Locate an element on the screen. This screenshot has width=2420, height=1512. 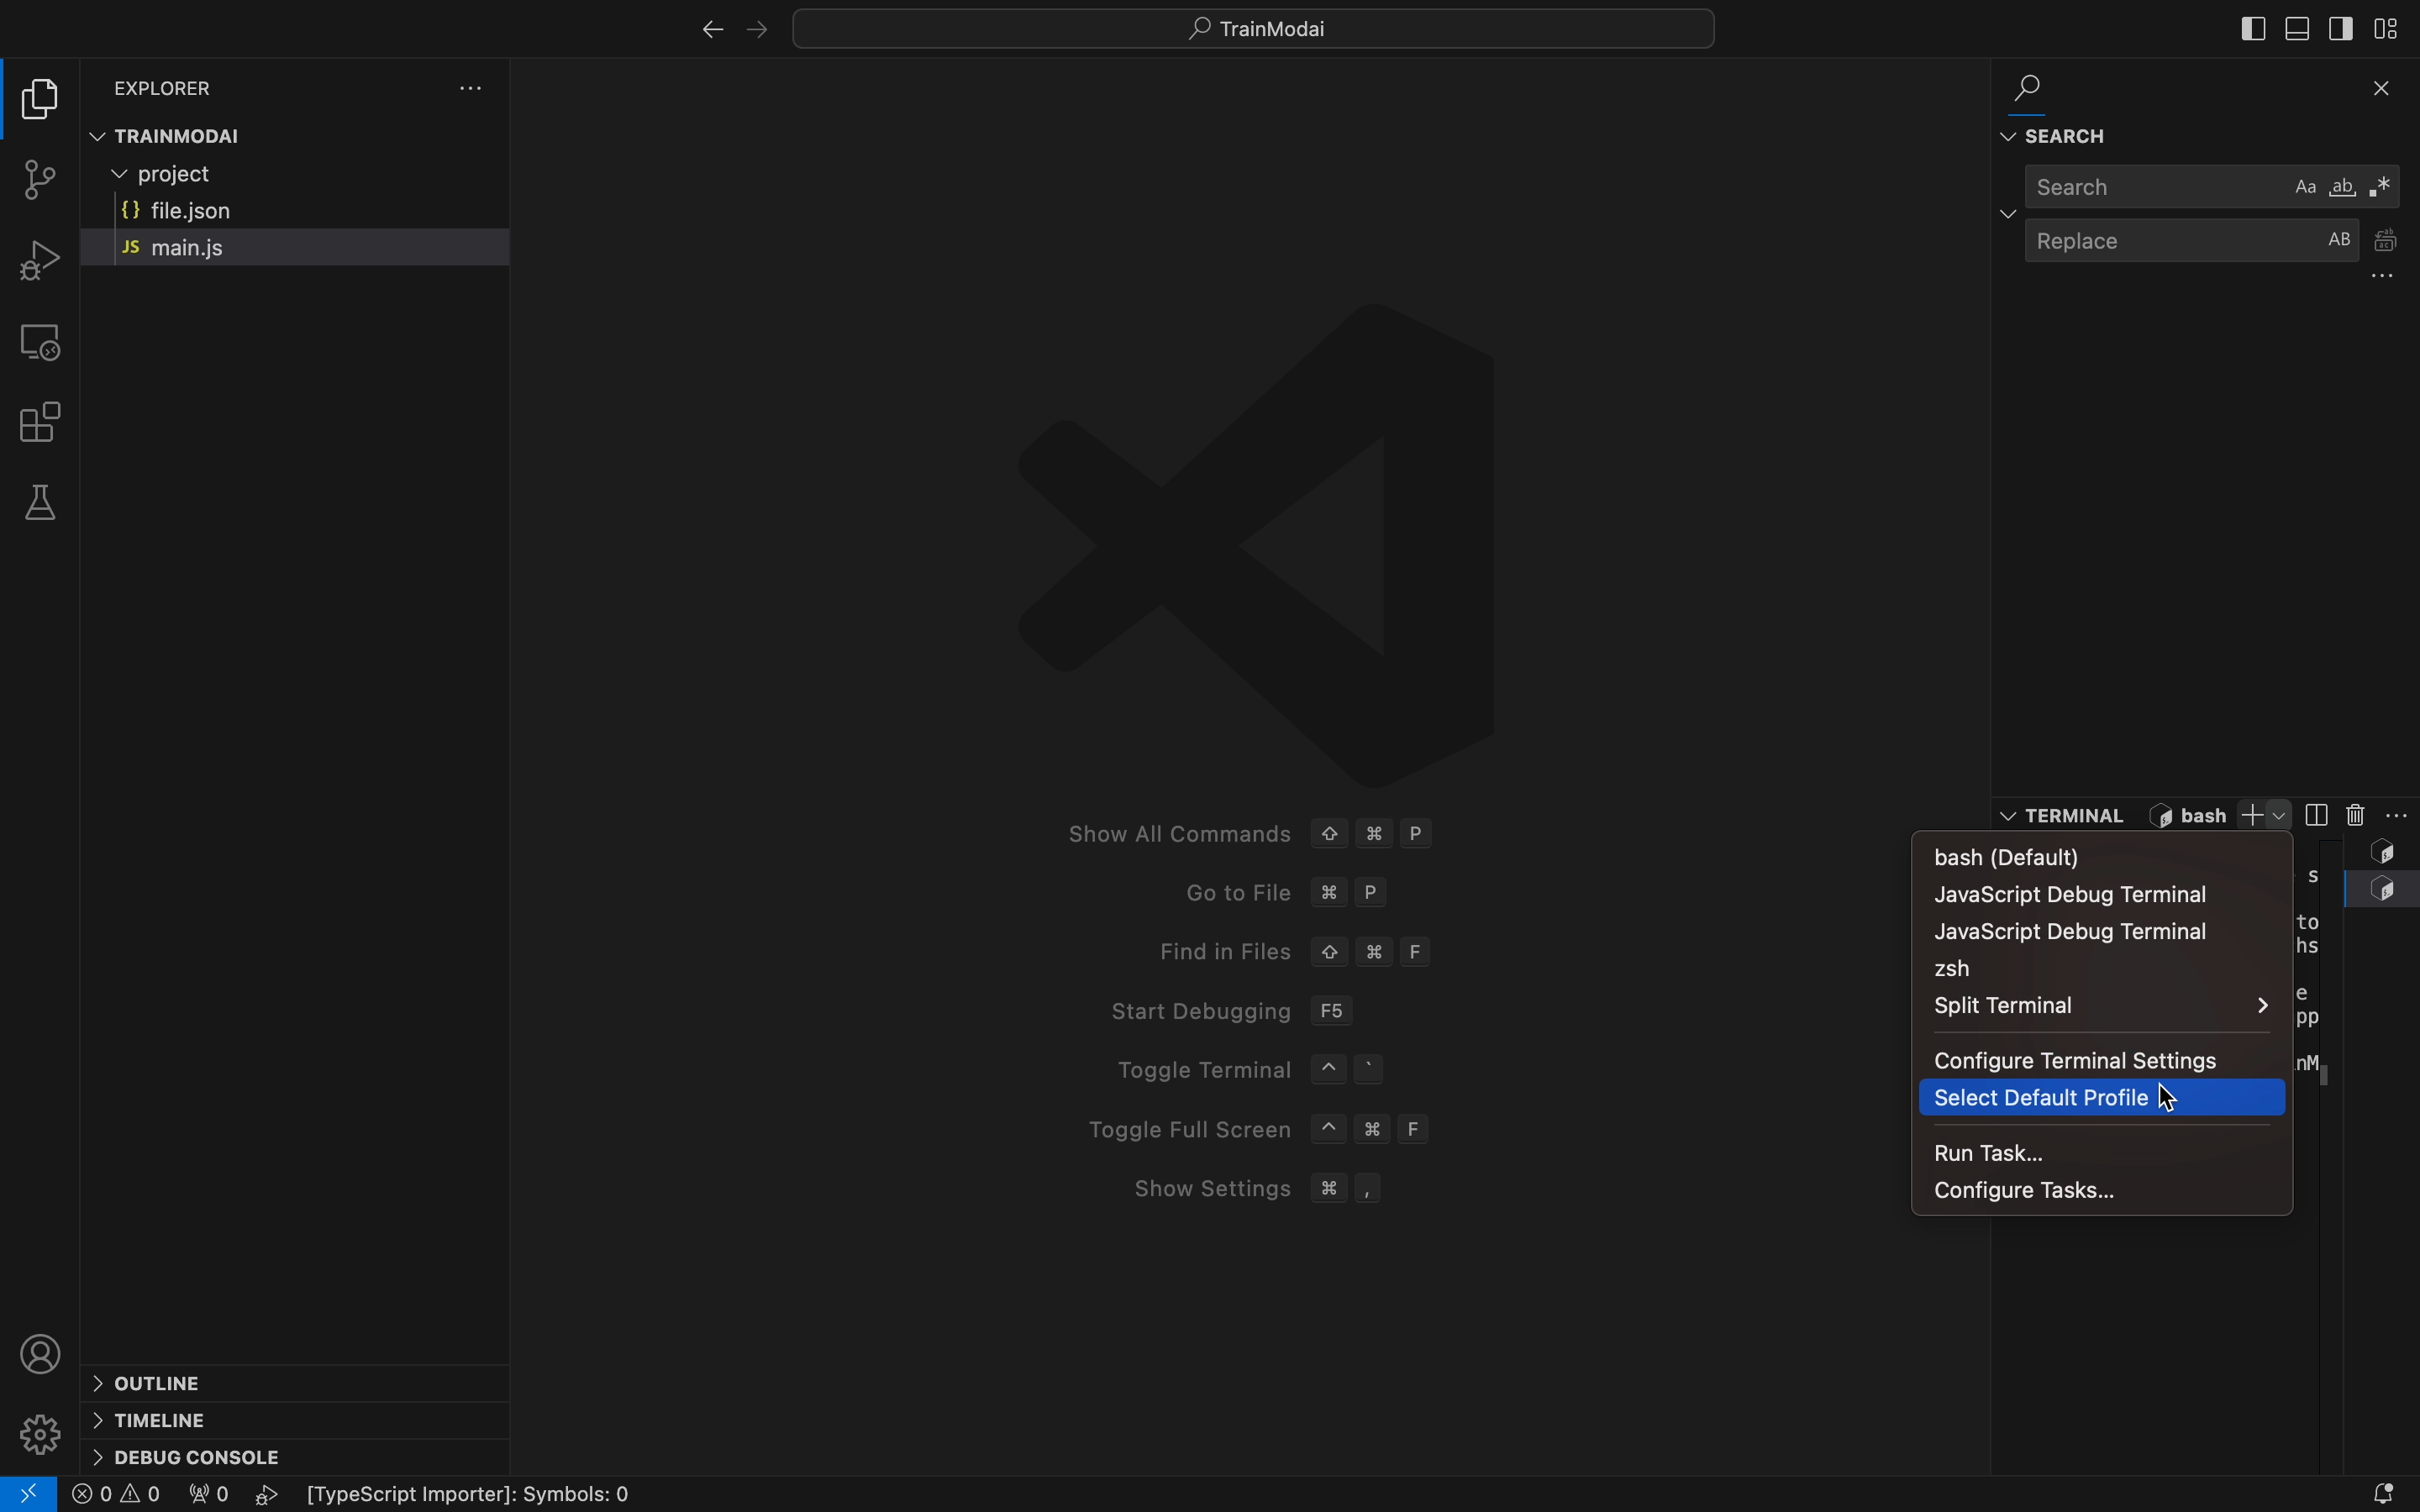
git is located at coordinates (44, 183).